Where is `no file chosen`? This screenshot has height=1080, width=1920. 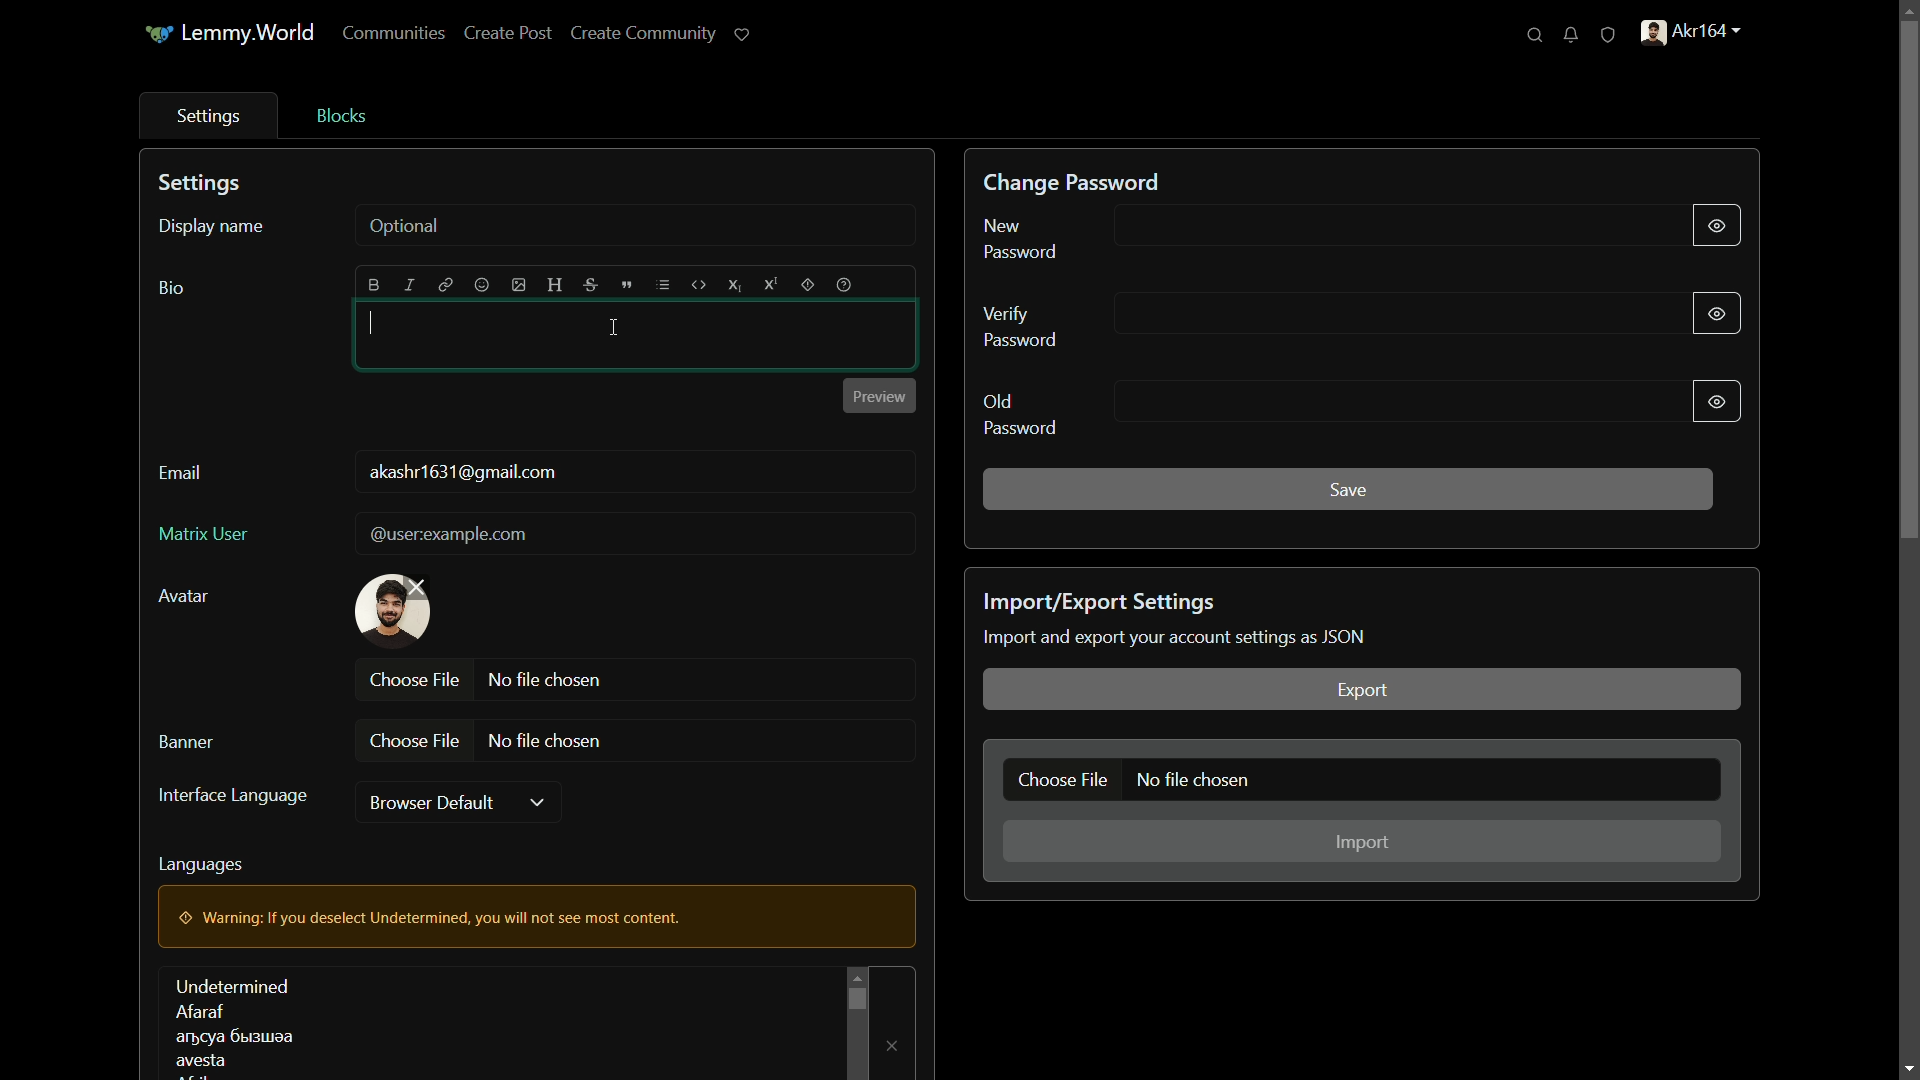 no file chosen is located at coordinates (545, 742).